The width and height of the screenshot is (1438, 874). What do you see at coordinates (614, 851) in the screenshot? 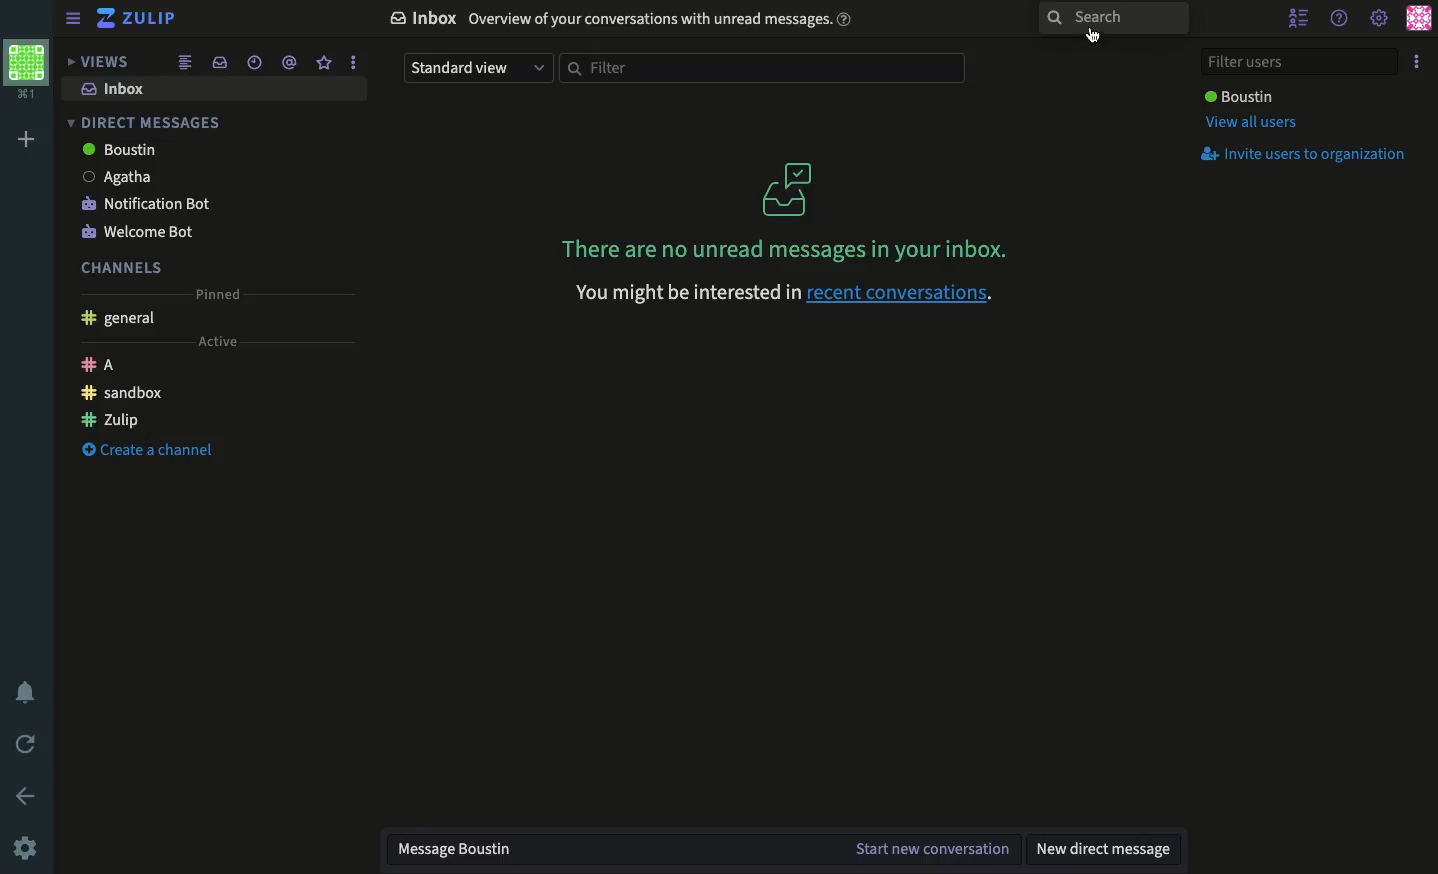
I see `Message` at bounding box center [614, 851].